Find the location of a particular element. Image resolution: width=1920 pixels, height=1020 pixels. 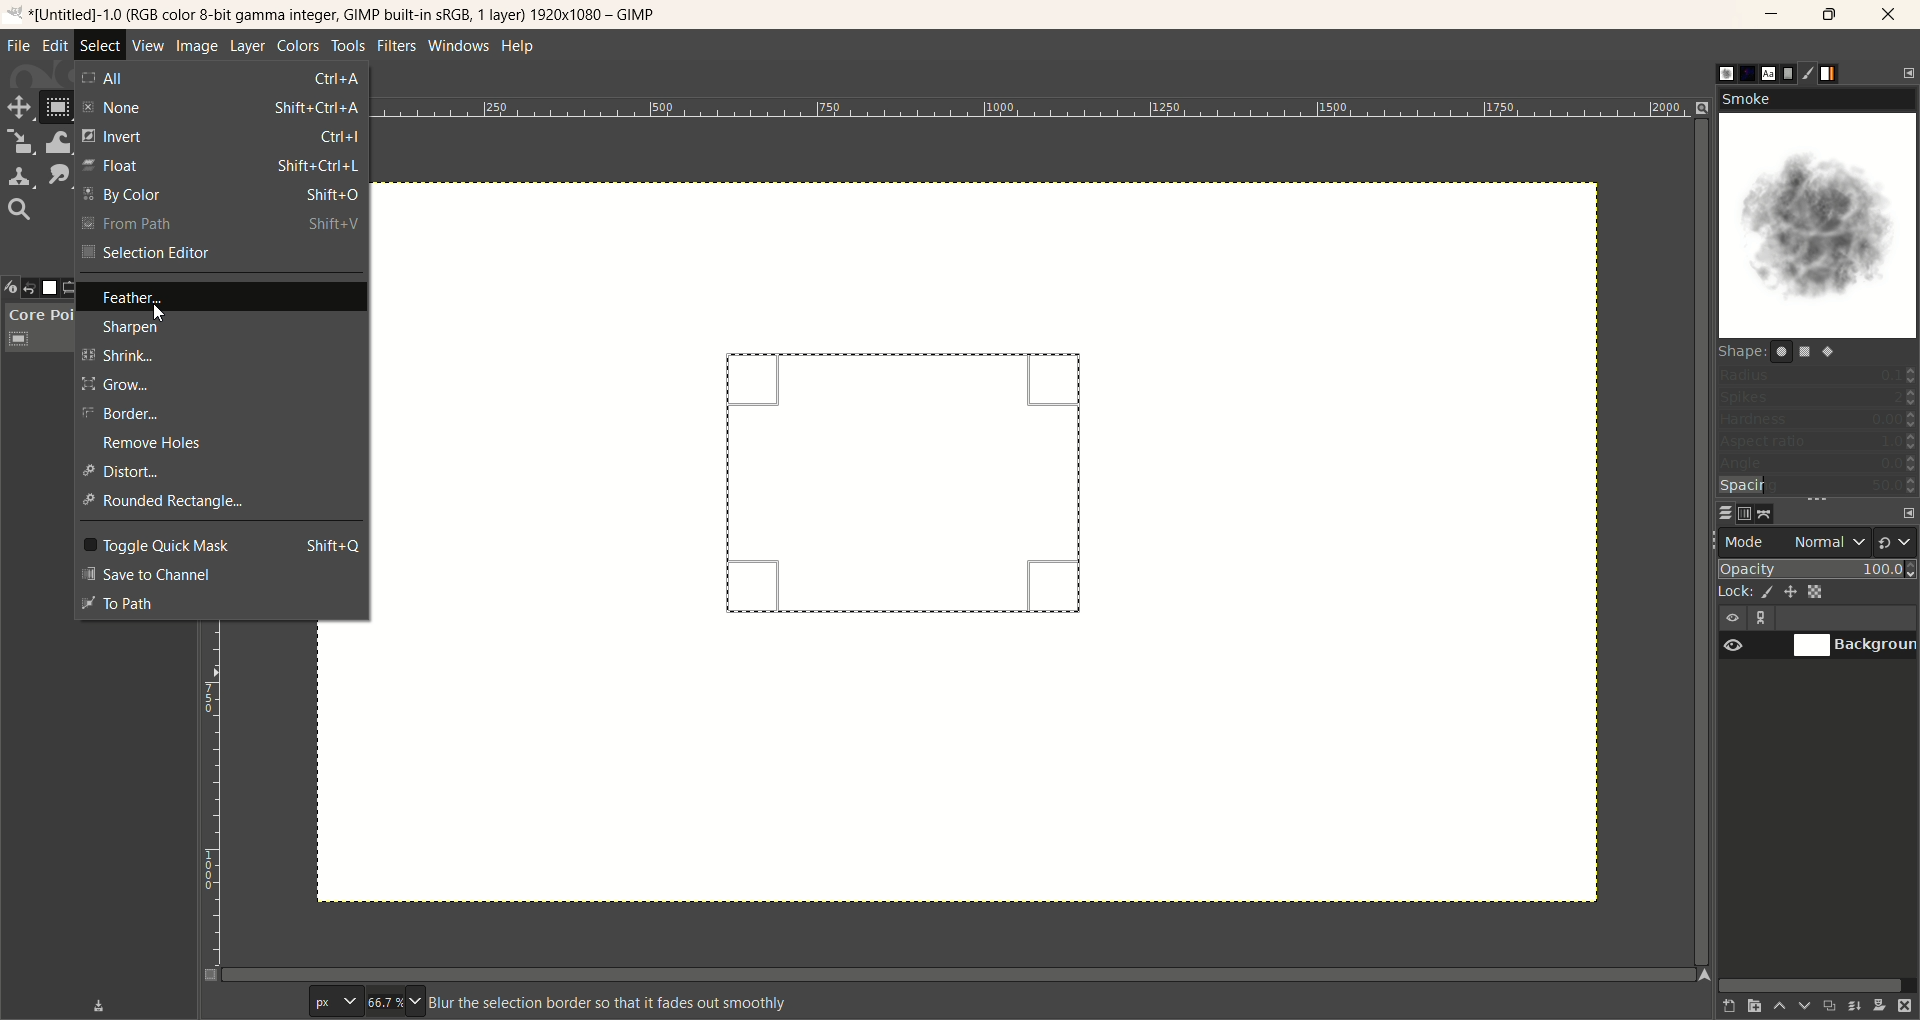

font is located at coordinates (1762, 73).